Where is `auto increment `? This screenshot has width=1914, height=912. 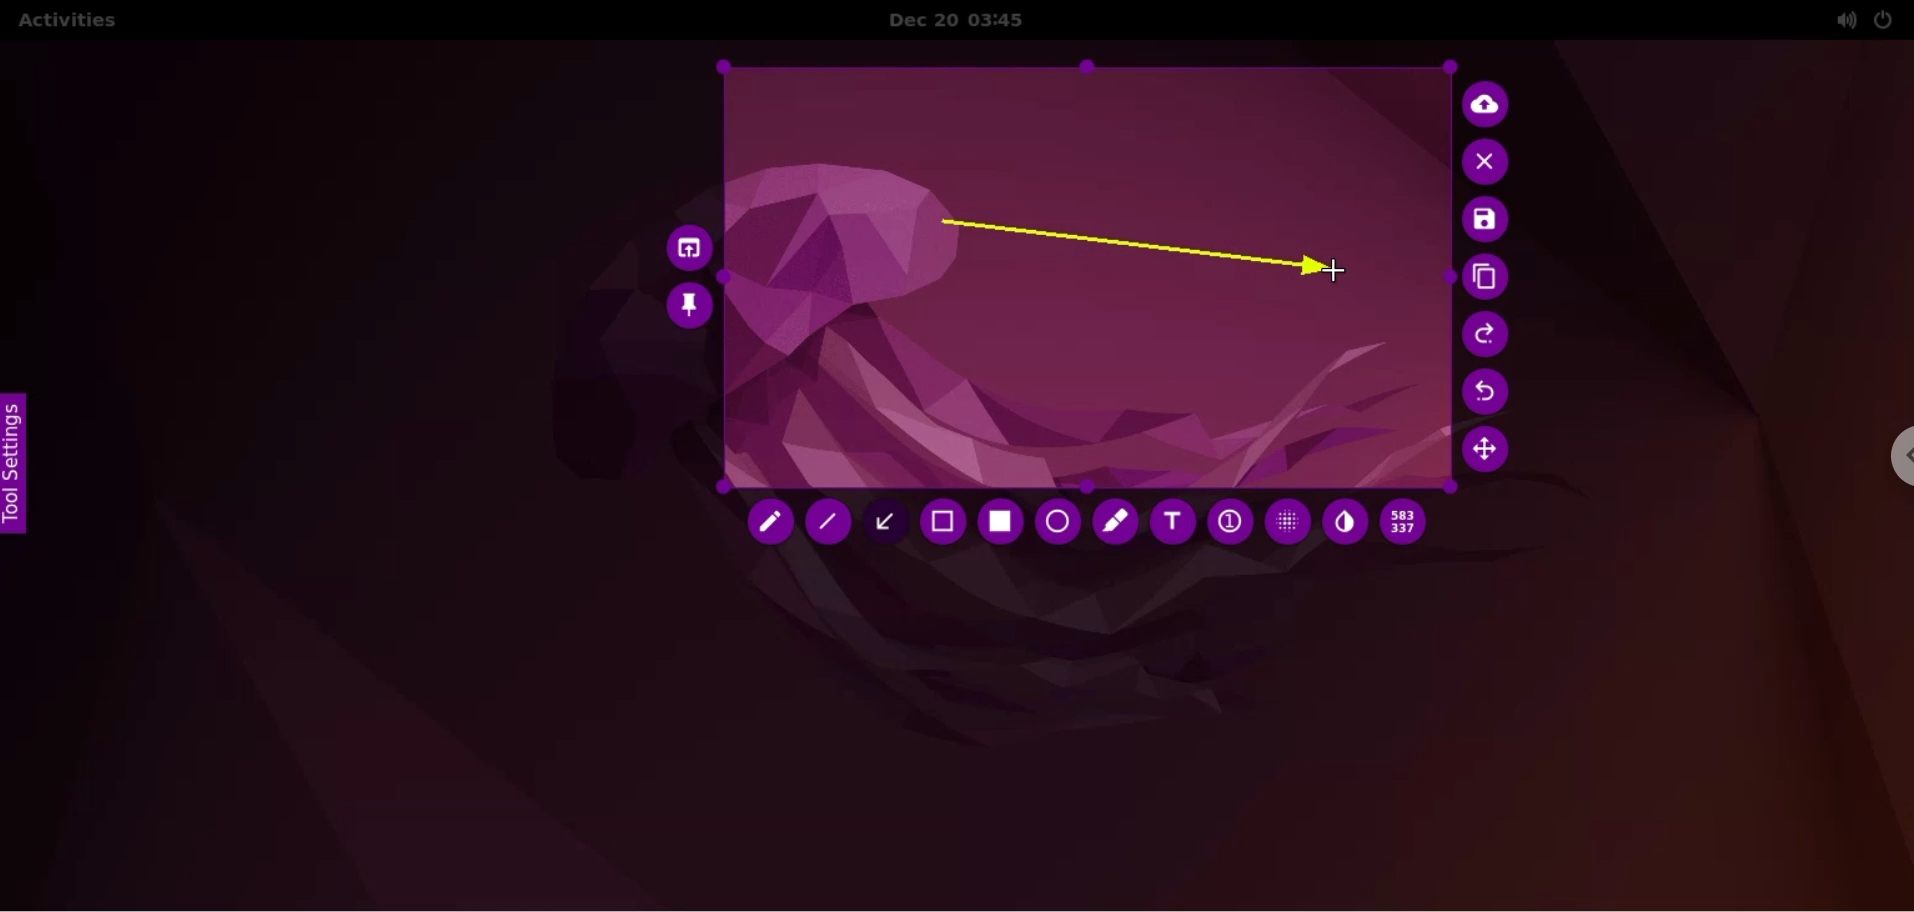
auto increment  is located at coordinates (1228, 524).